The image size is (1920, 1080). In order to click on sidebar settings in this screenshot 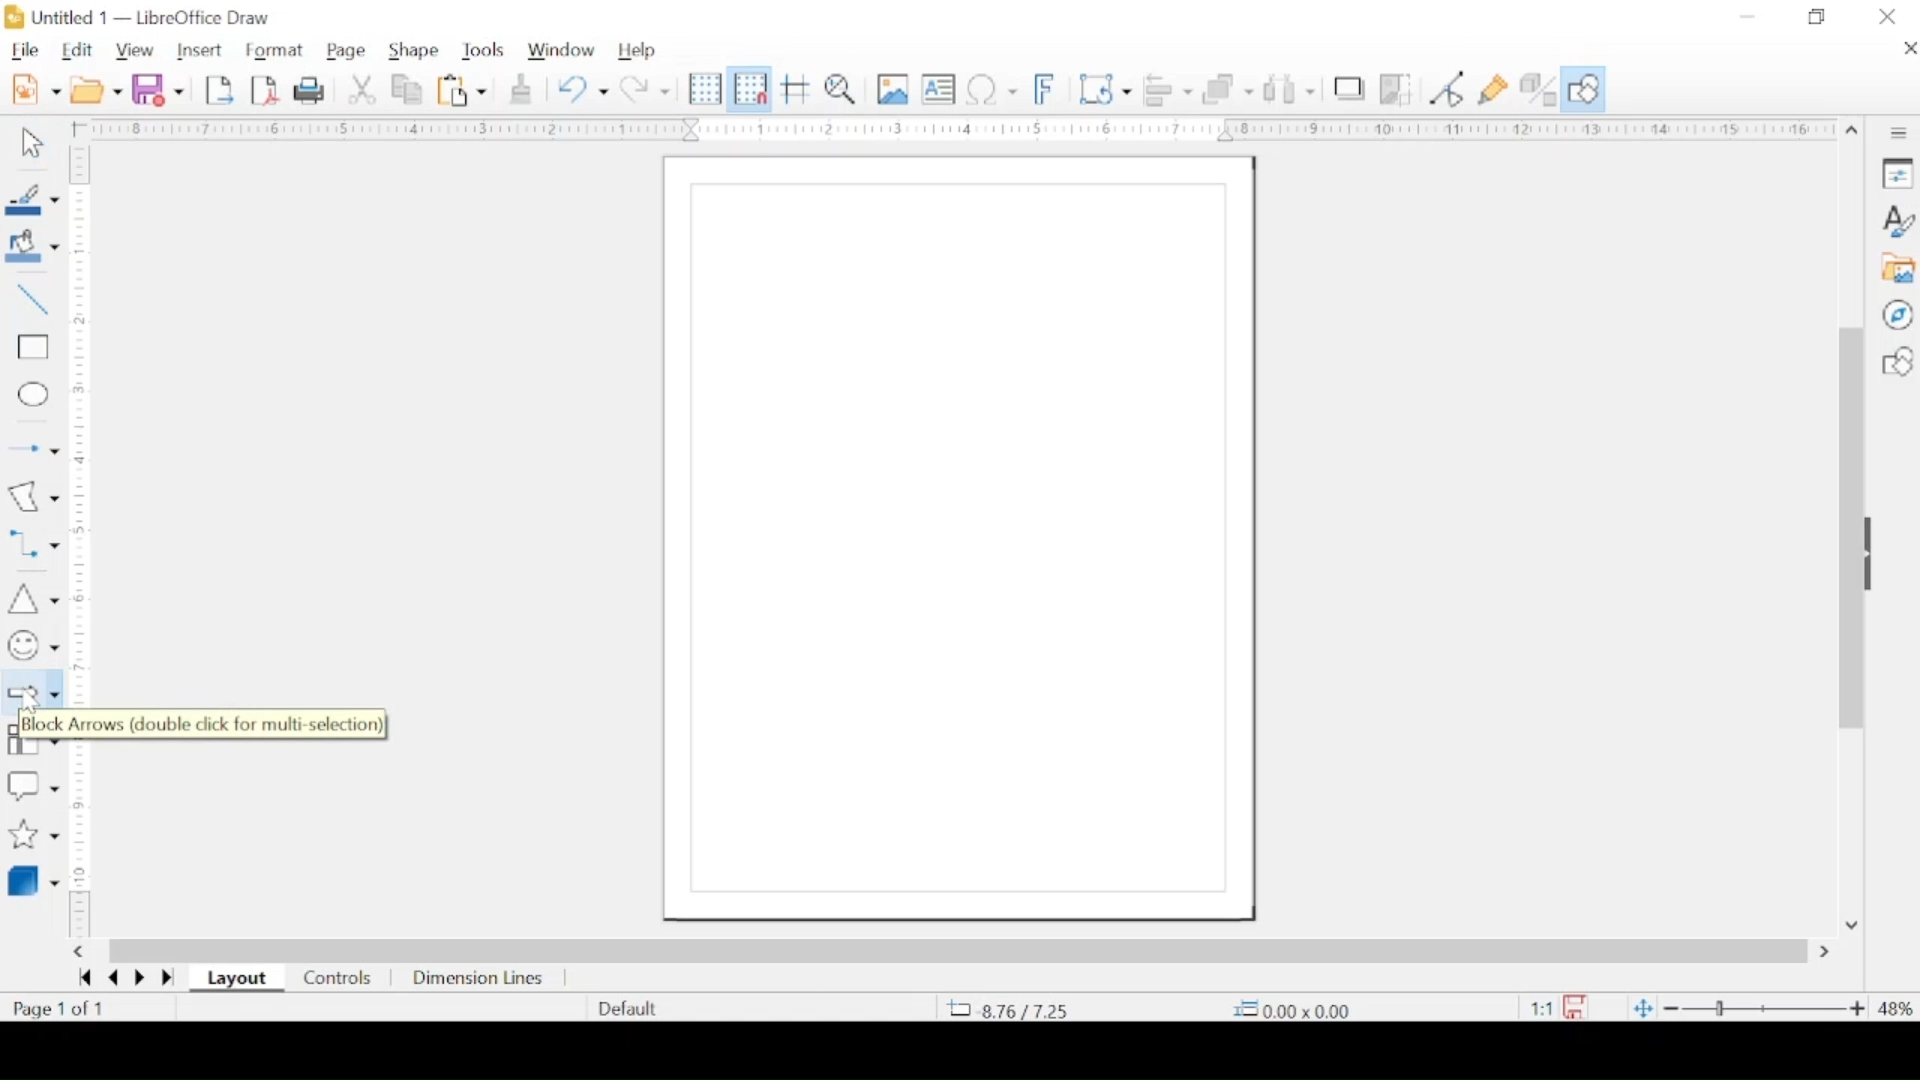, I will do `click(1901, 134)`.